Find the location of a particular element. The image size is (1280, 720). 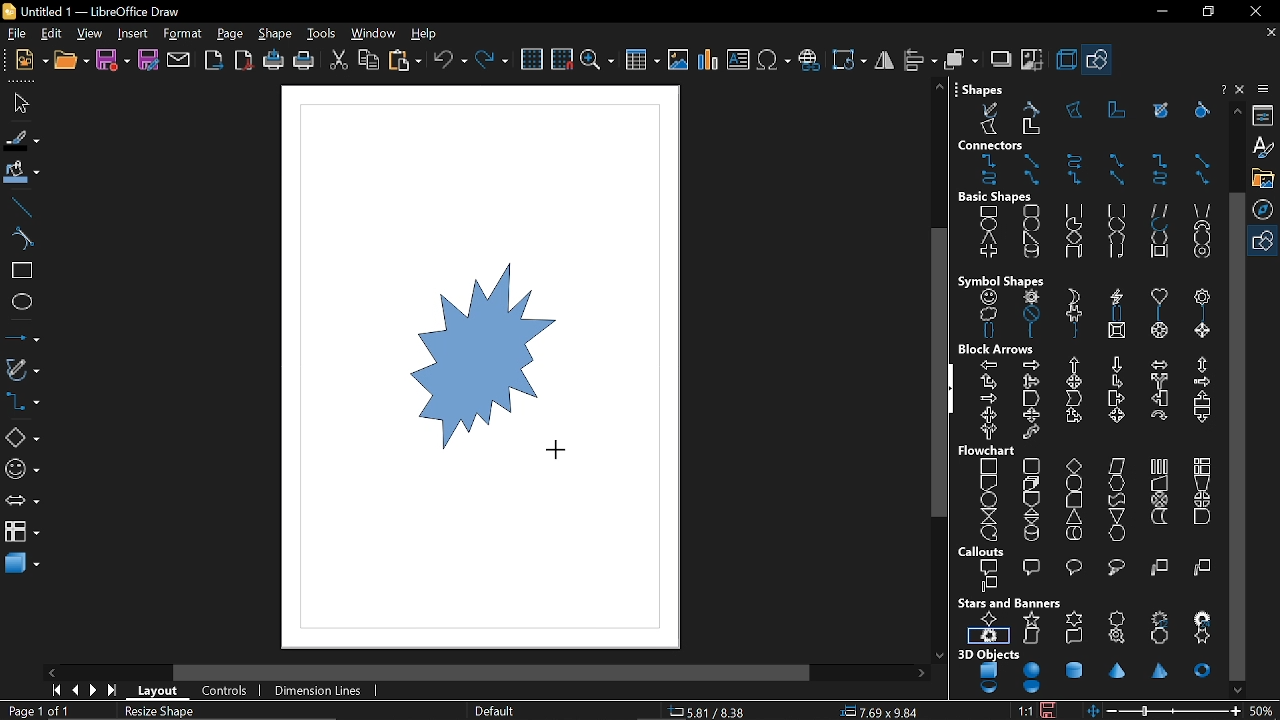

close is located at coordinates (1252, 11).